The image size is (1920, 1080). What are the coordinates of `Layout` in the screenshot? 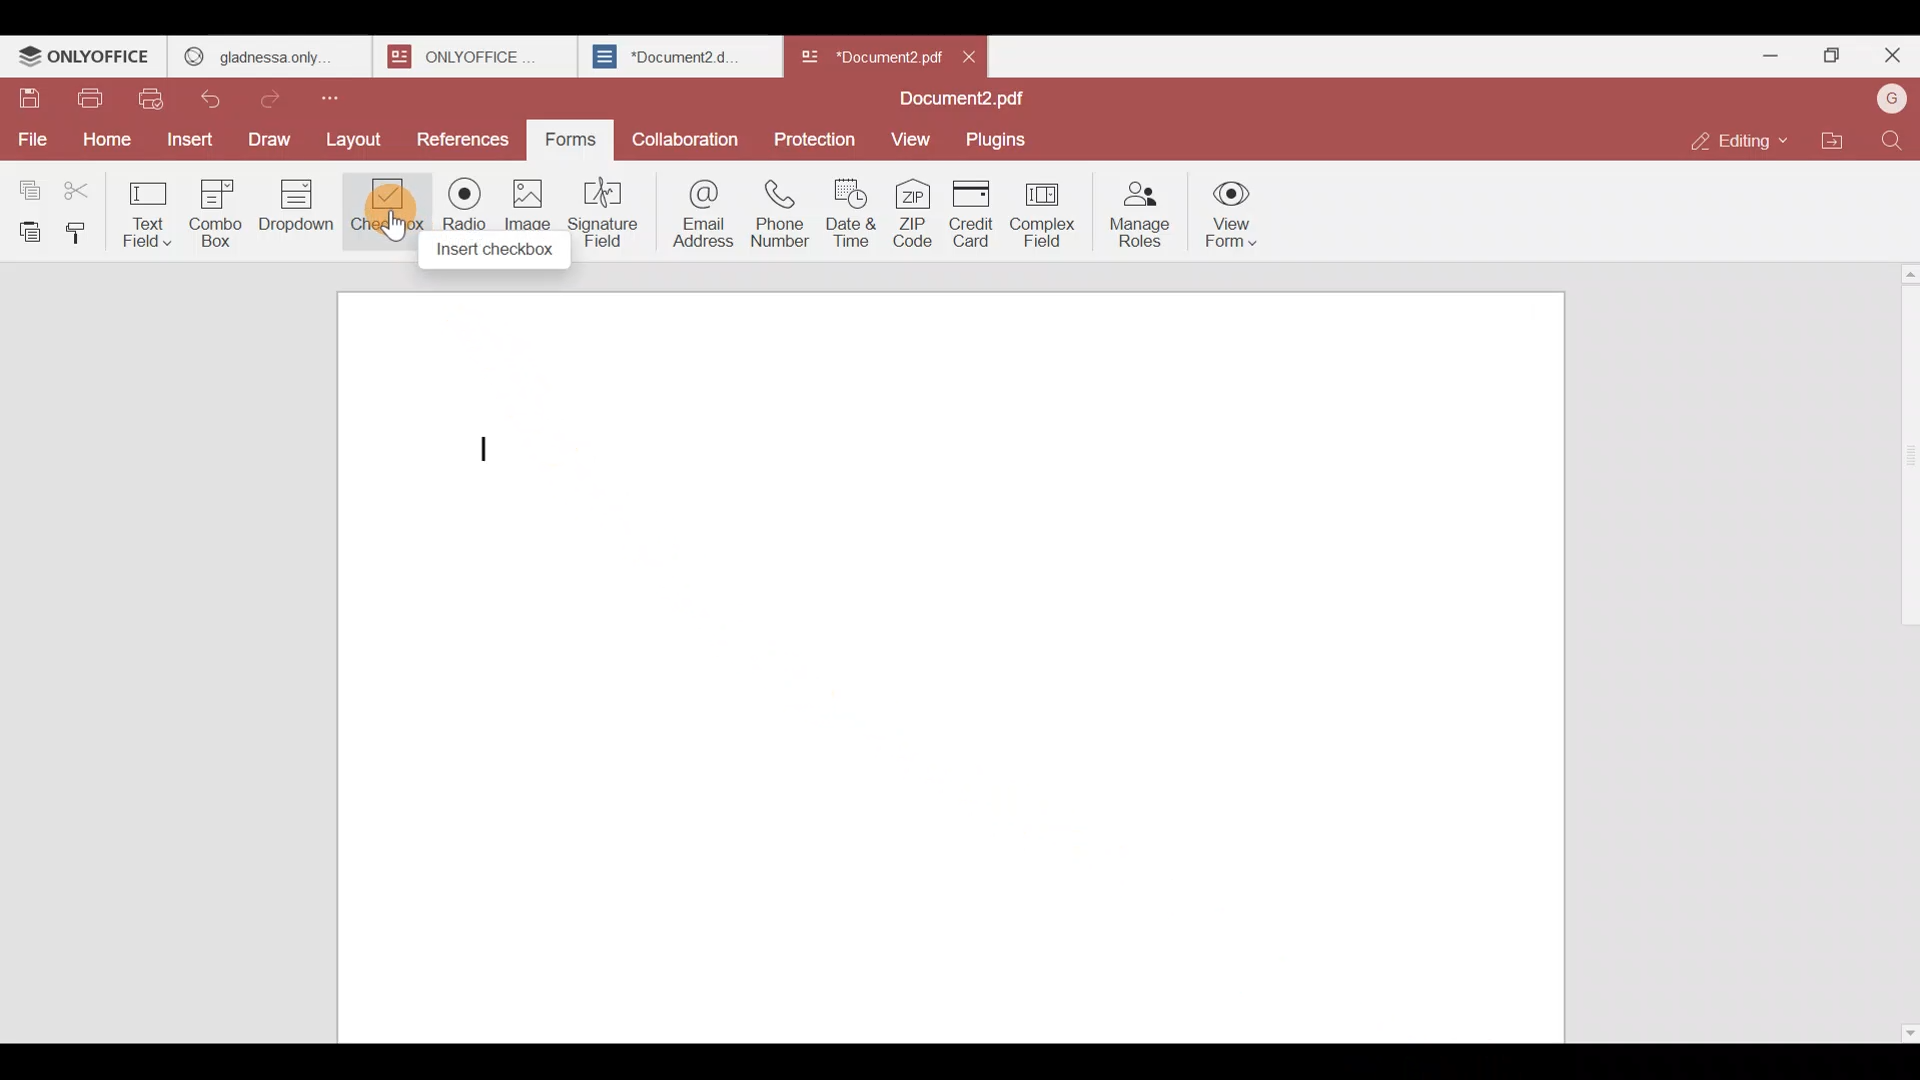 It's located at (362, 137).